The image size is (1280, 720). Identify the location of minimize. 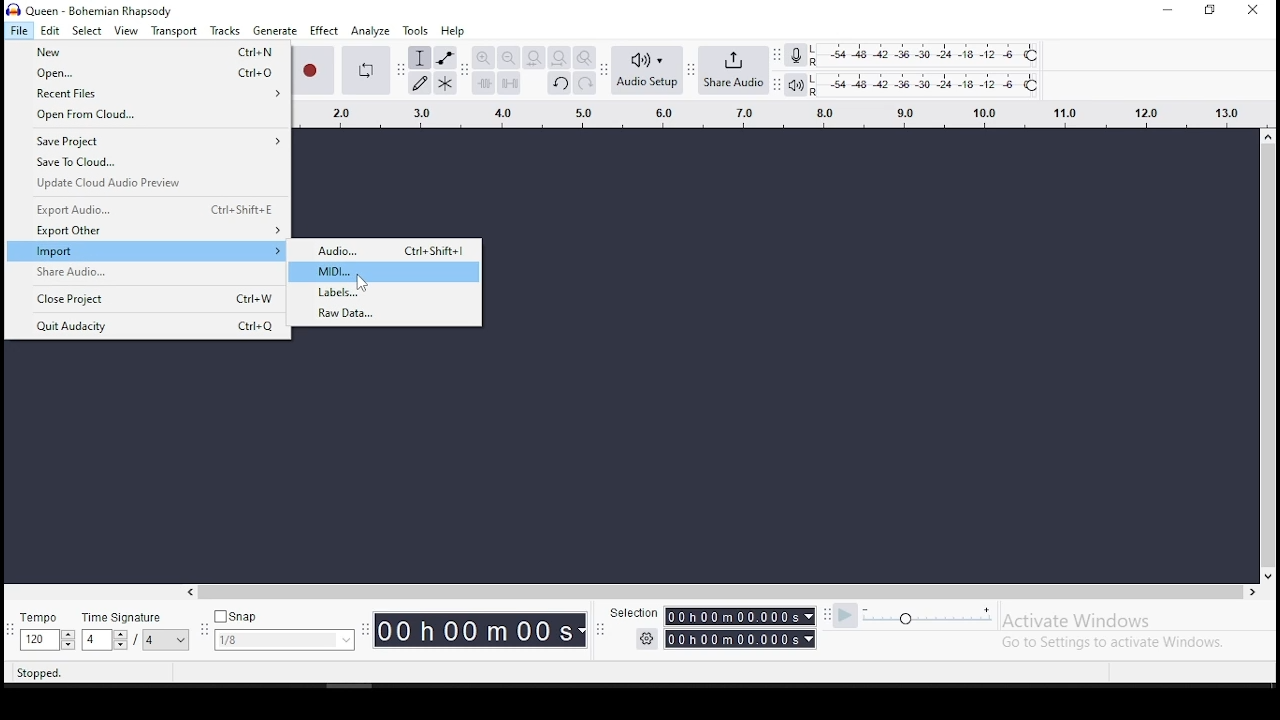
(1165, 10).